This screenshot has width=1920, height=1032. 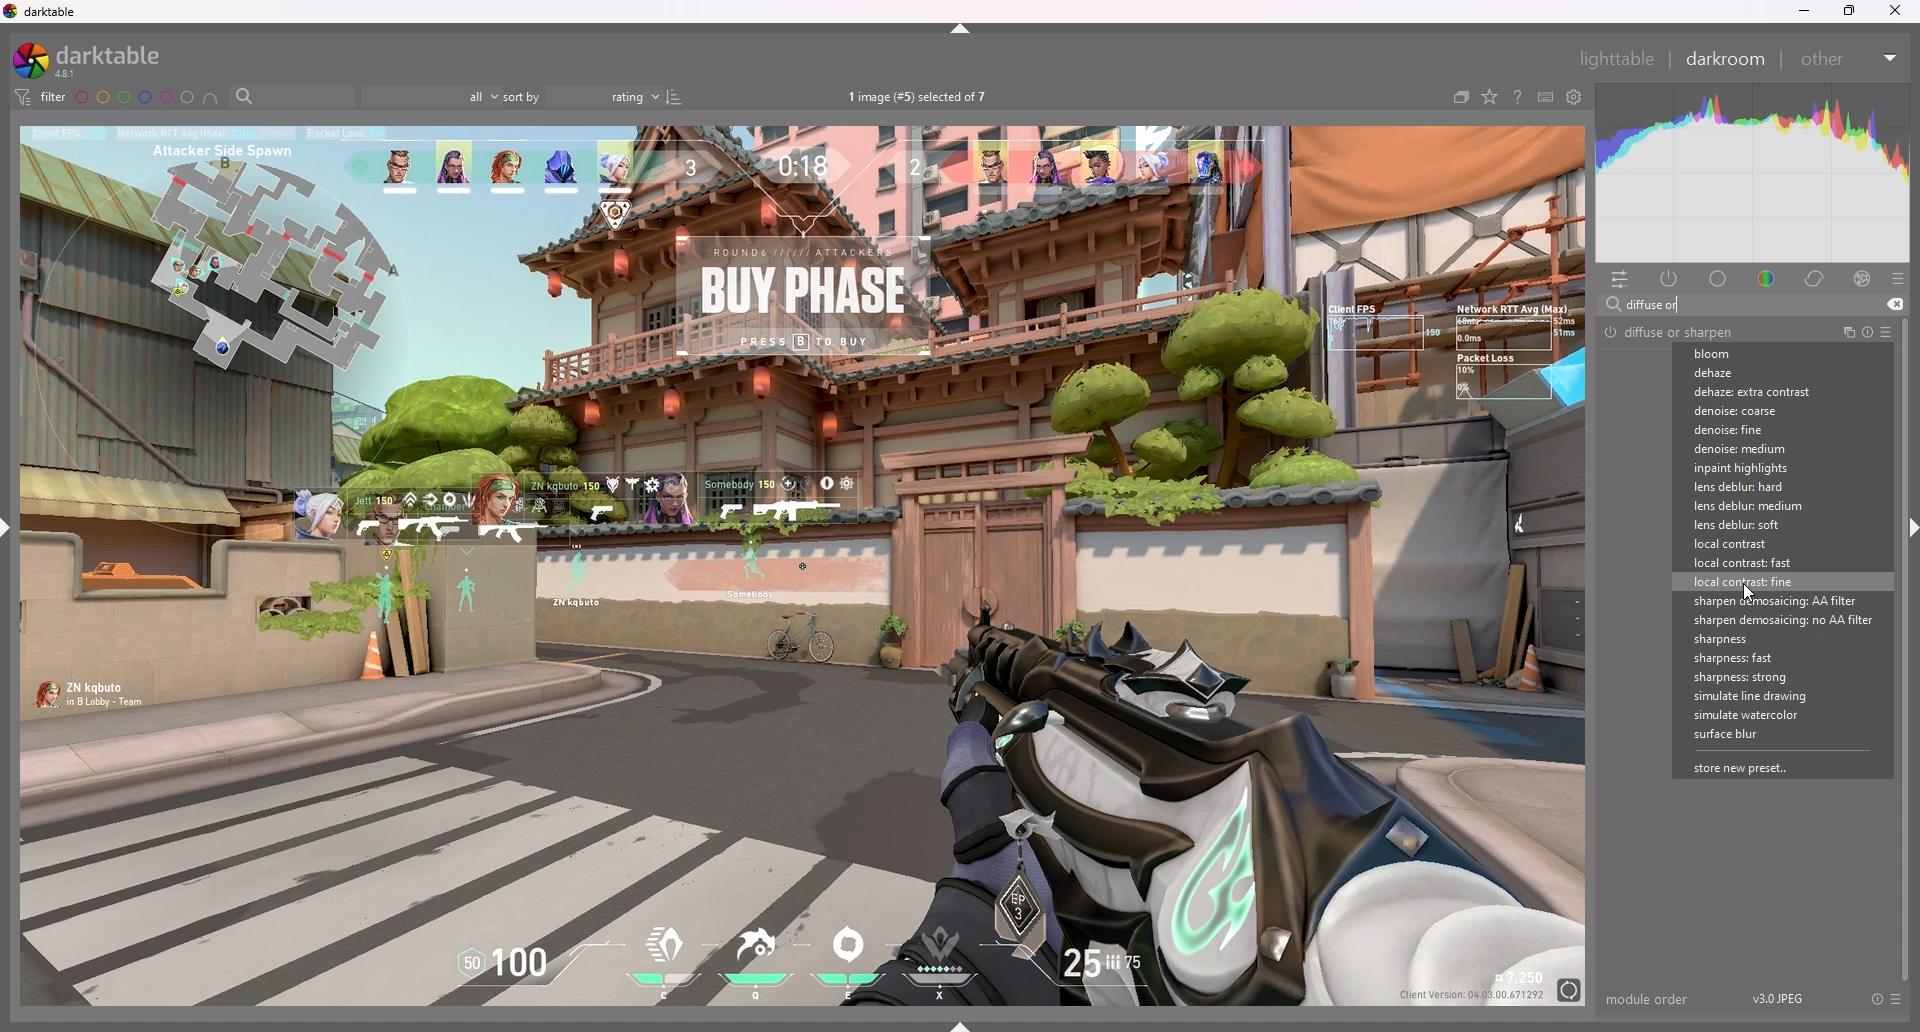 What do you see at coordinates (1749, 735) in the screenshot?
I see `surface blur` at bounding box center [1749, 735].